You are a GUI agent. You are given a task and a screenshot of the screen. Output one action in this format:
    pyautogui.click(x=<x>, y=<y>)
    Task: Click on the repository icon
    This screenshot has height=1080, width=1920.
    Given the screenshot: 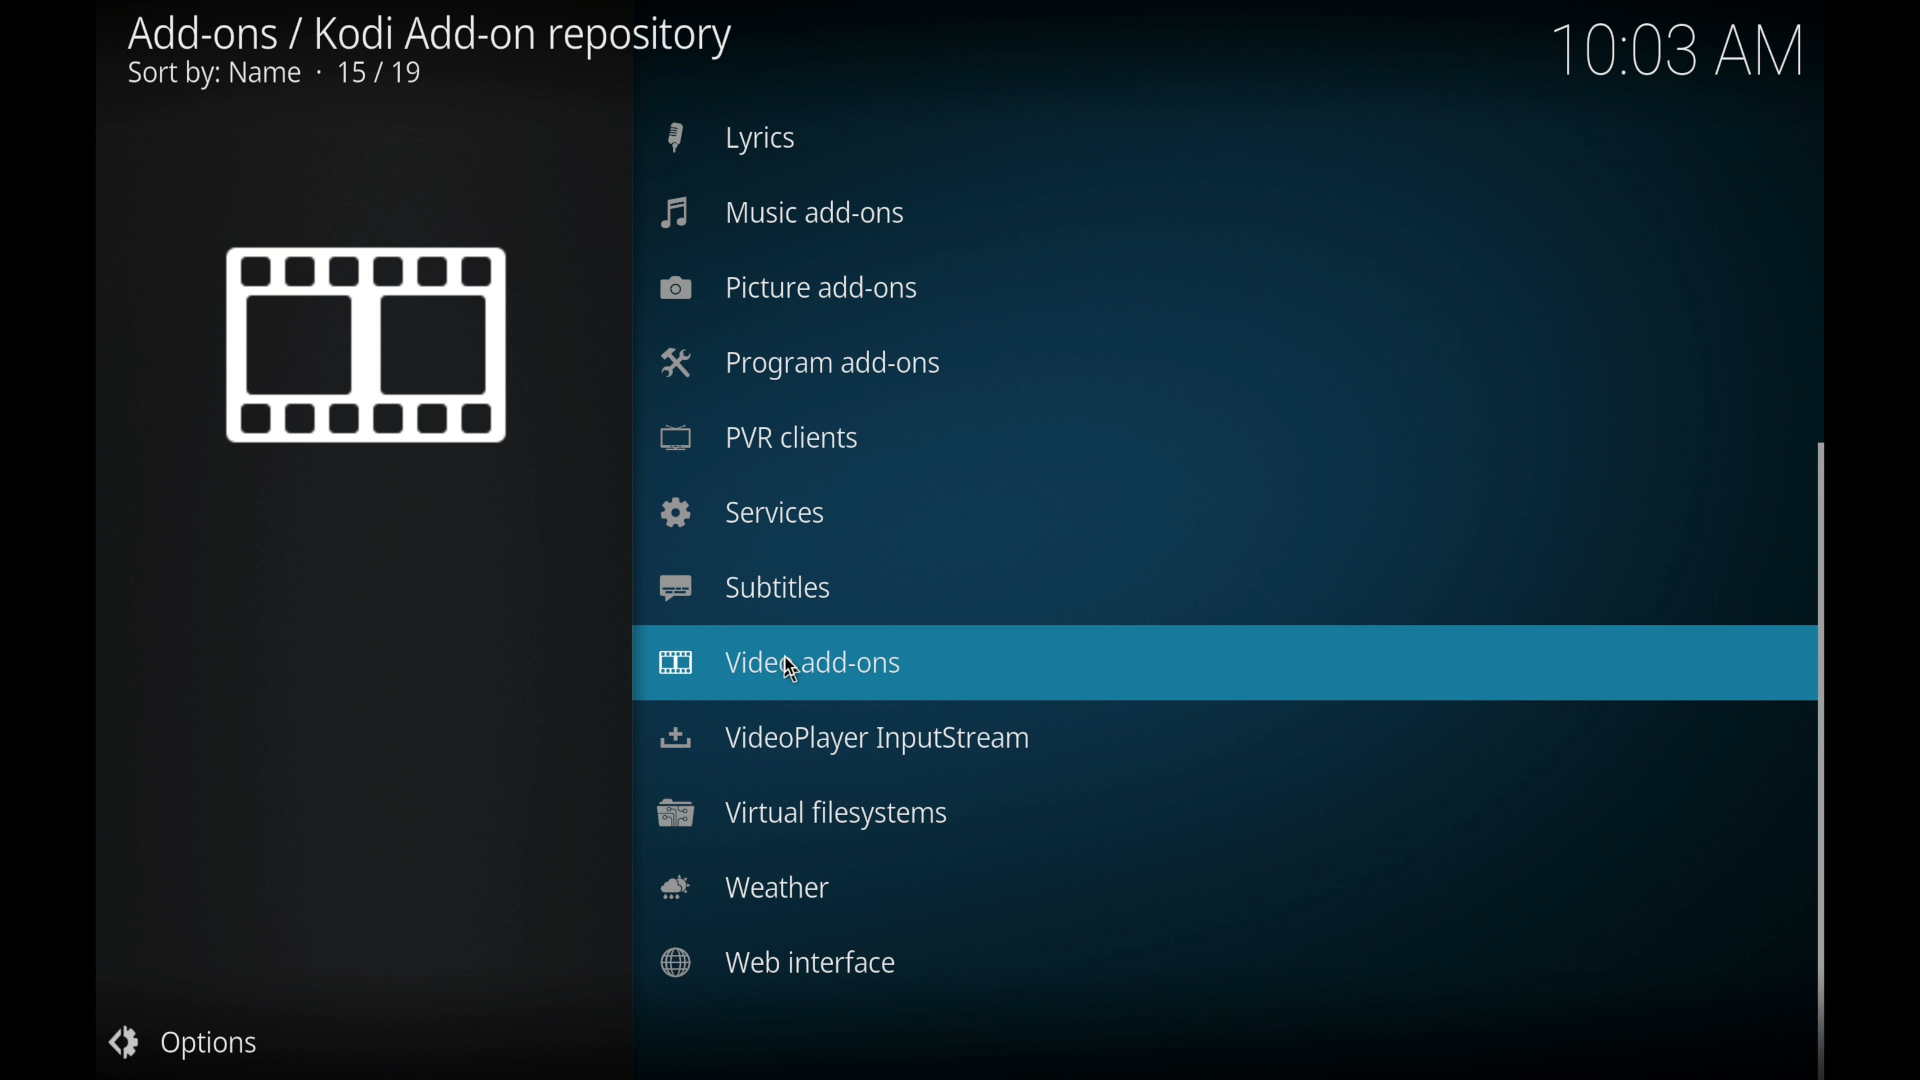 What is the action you would take?
    pyautogui.click(x=367, y=344)
    